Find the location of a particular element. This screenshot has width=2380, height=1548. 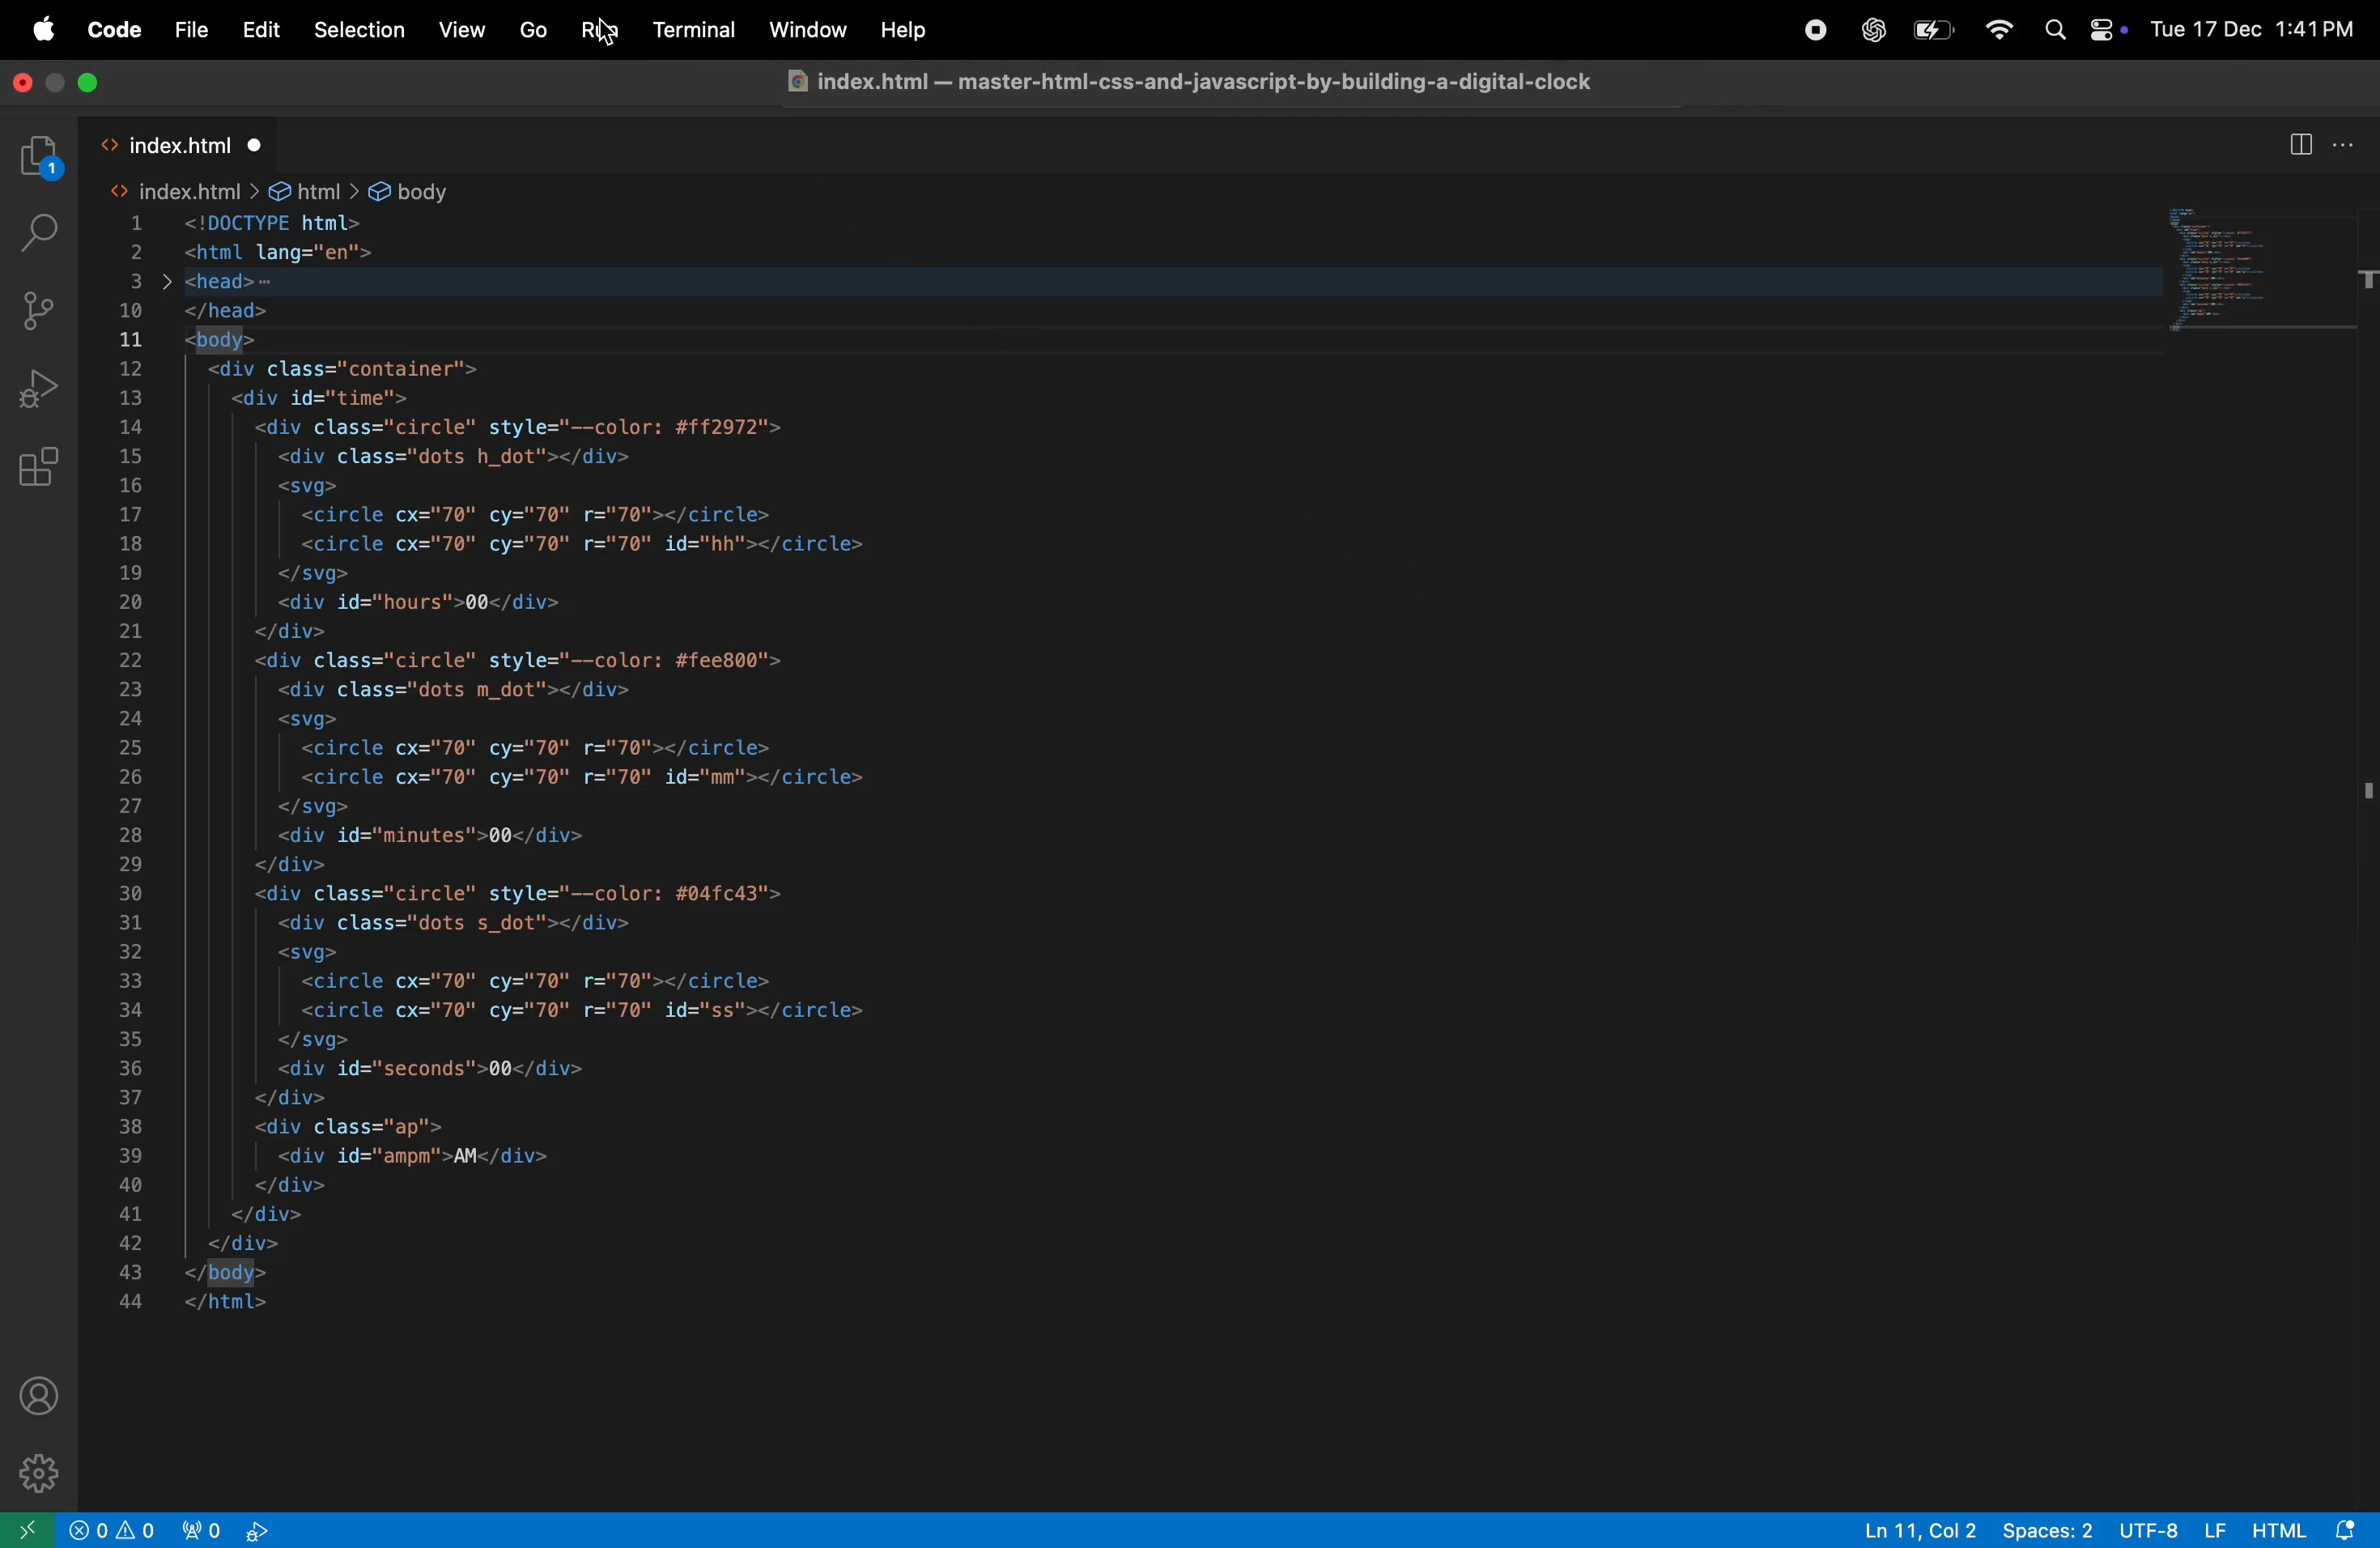

window is located at coordinates (808, 32).